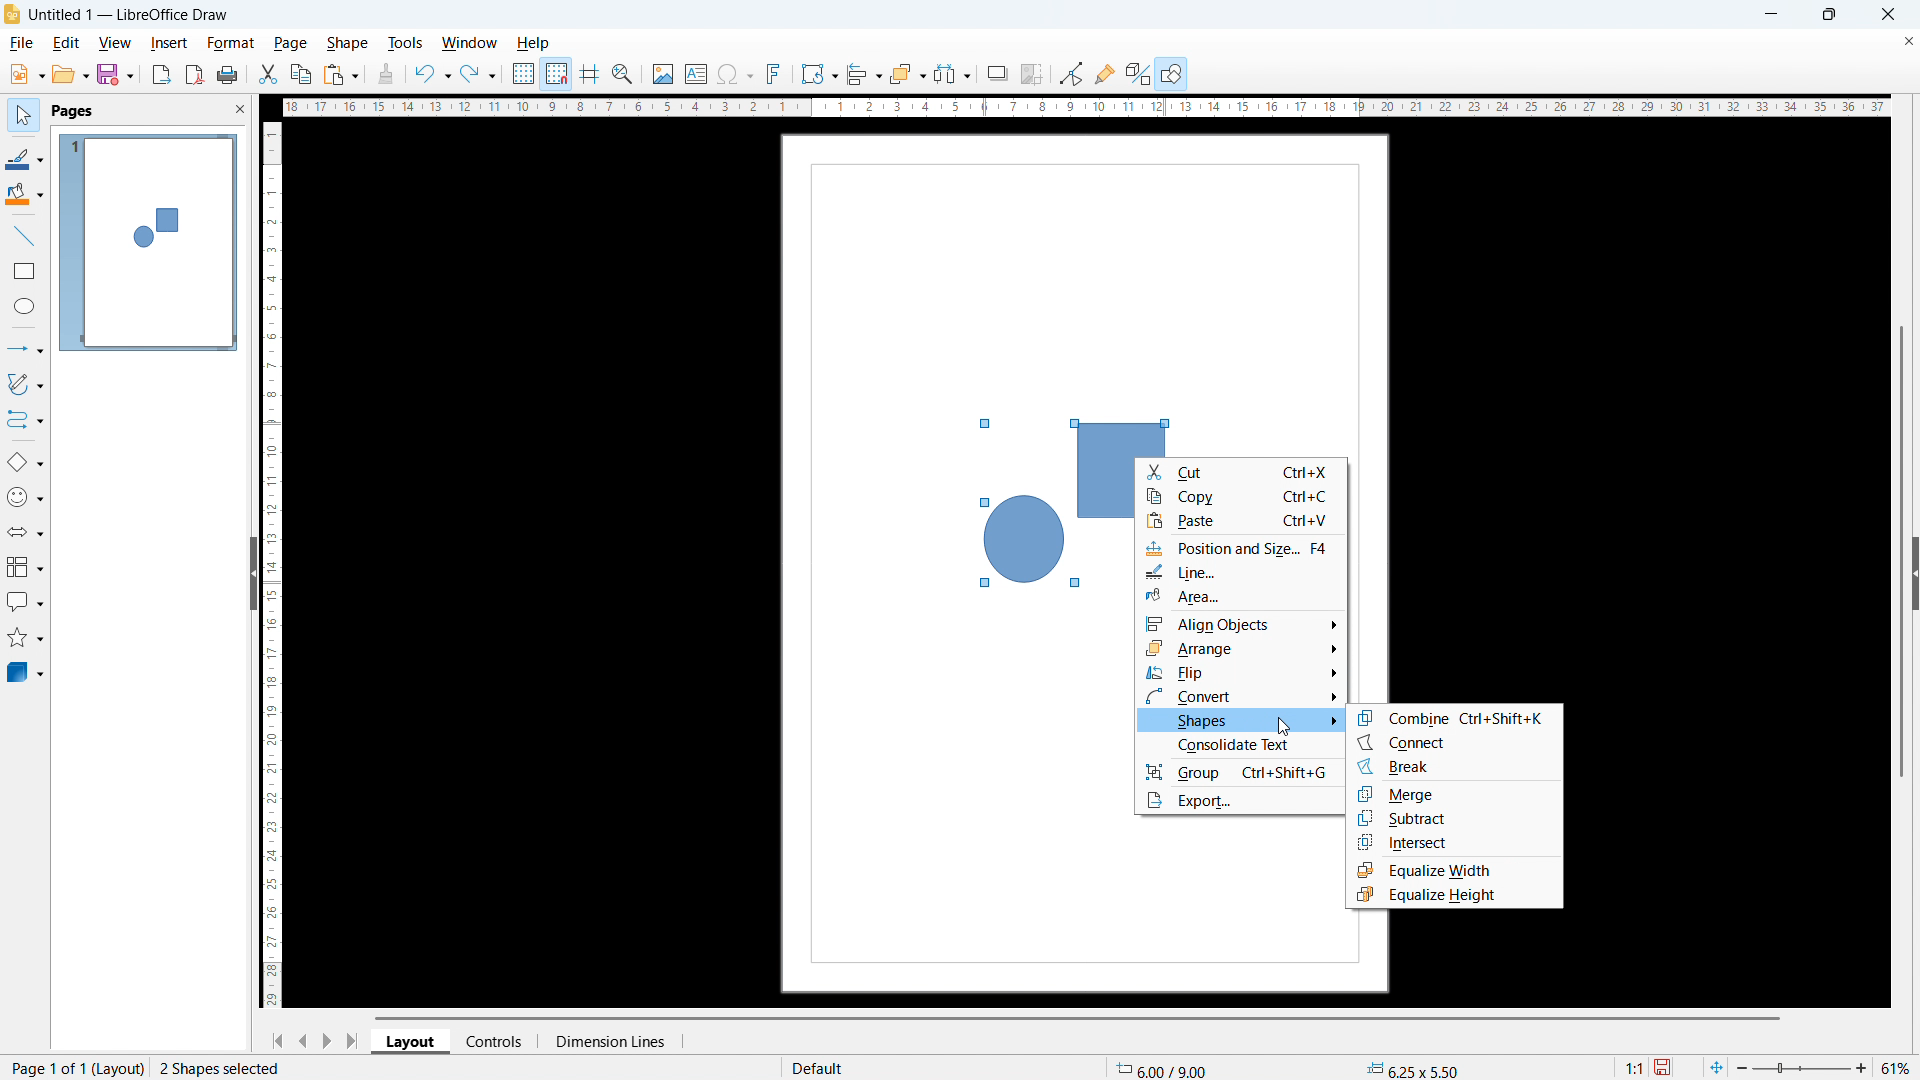 This screenshot has width=1920, height=1080. What do you see at coordinates (23, 568) in the screenshot?
I see `flowchart` at bounding box center [23, 568].